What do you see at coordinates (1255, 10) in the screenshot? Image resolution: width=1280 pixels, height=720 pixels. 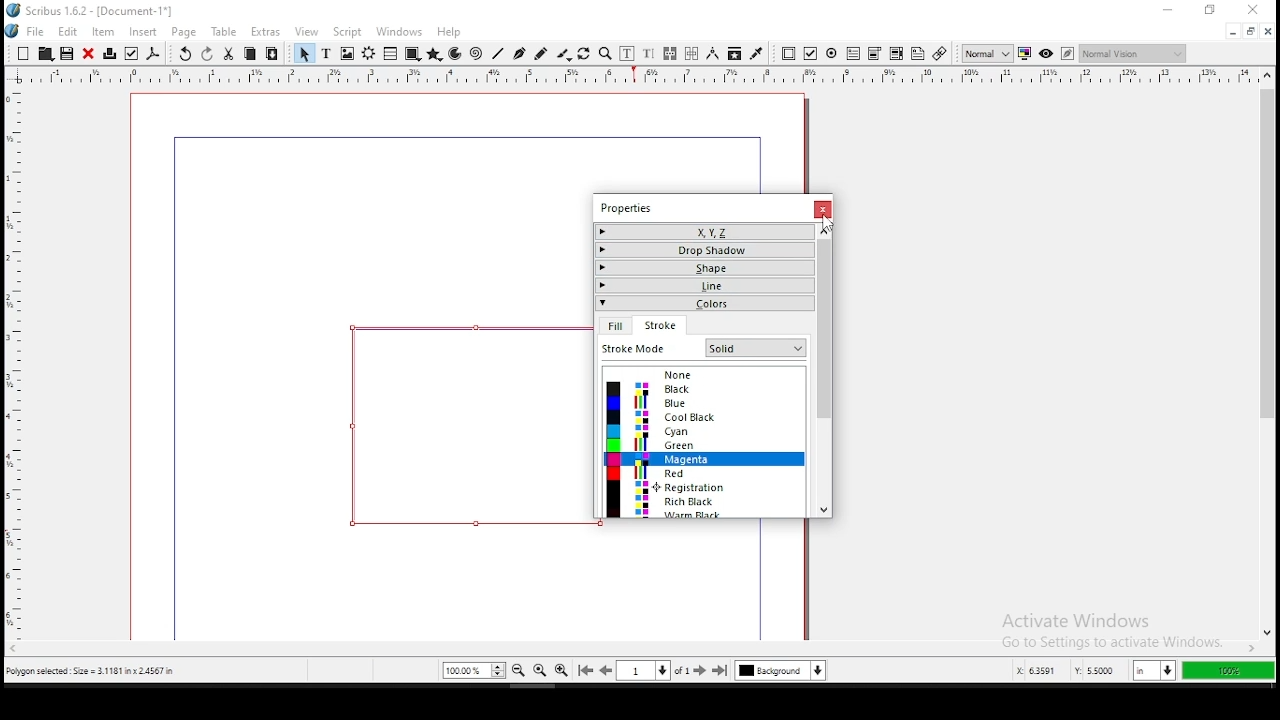 I see `close` at bounding box center [1255, 10].